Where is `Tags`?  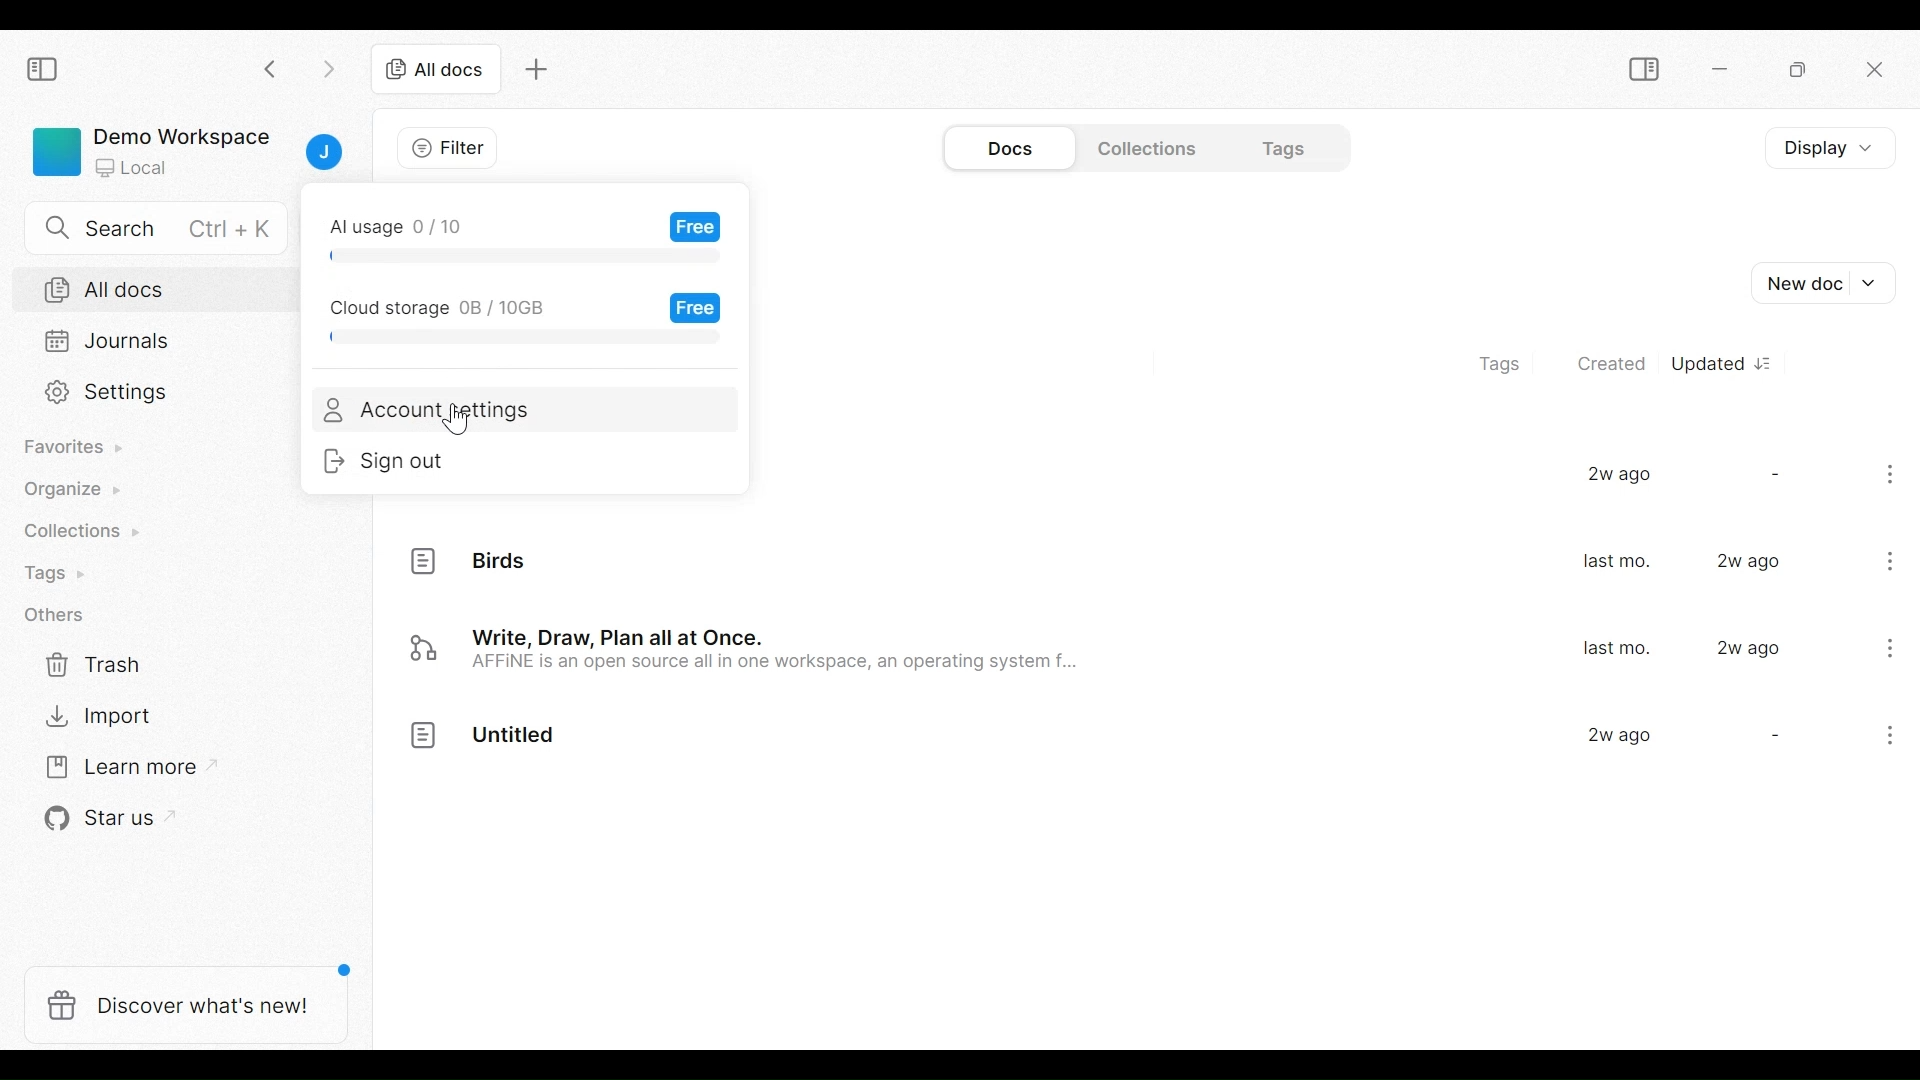
Tags is located at coordinates (1274, 147).